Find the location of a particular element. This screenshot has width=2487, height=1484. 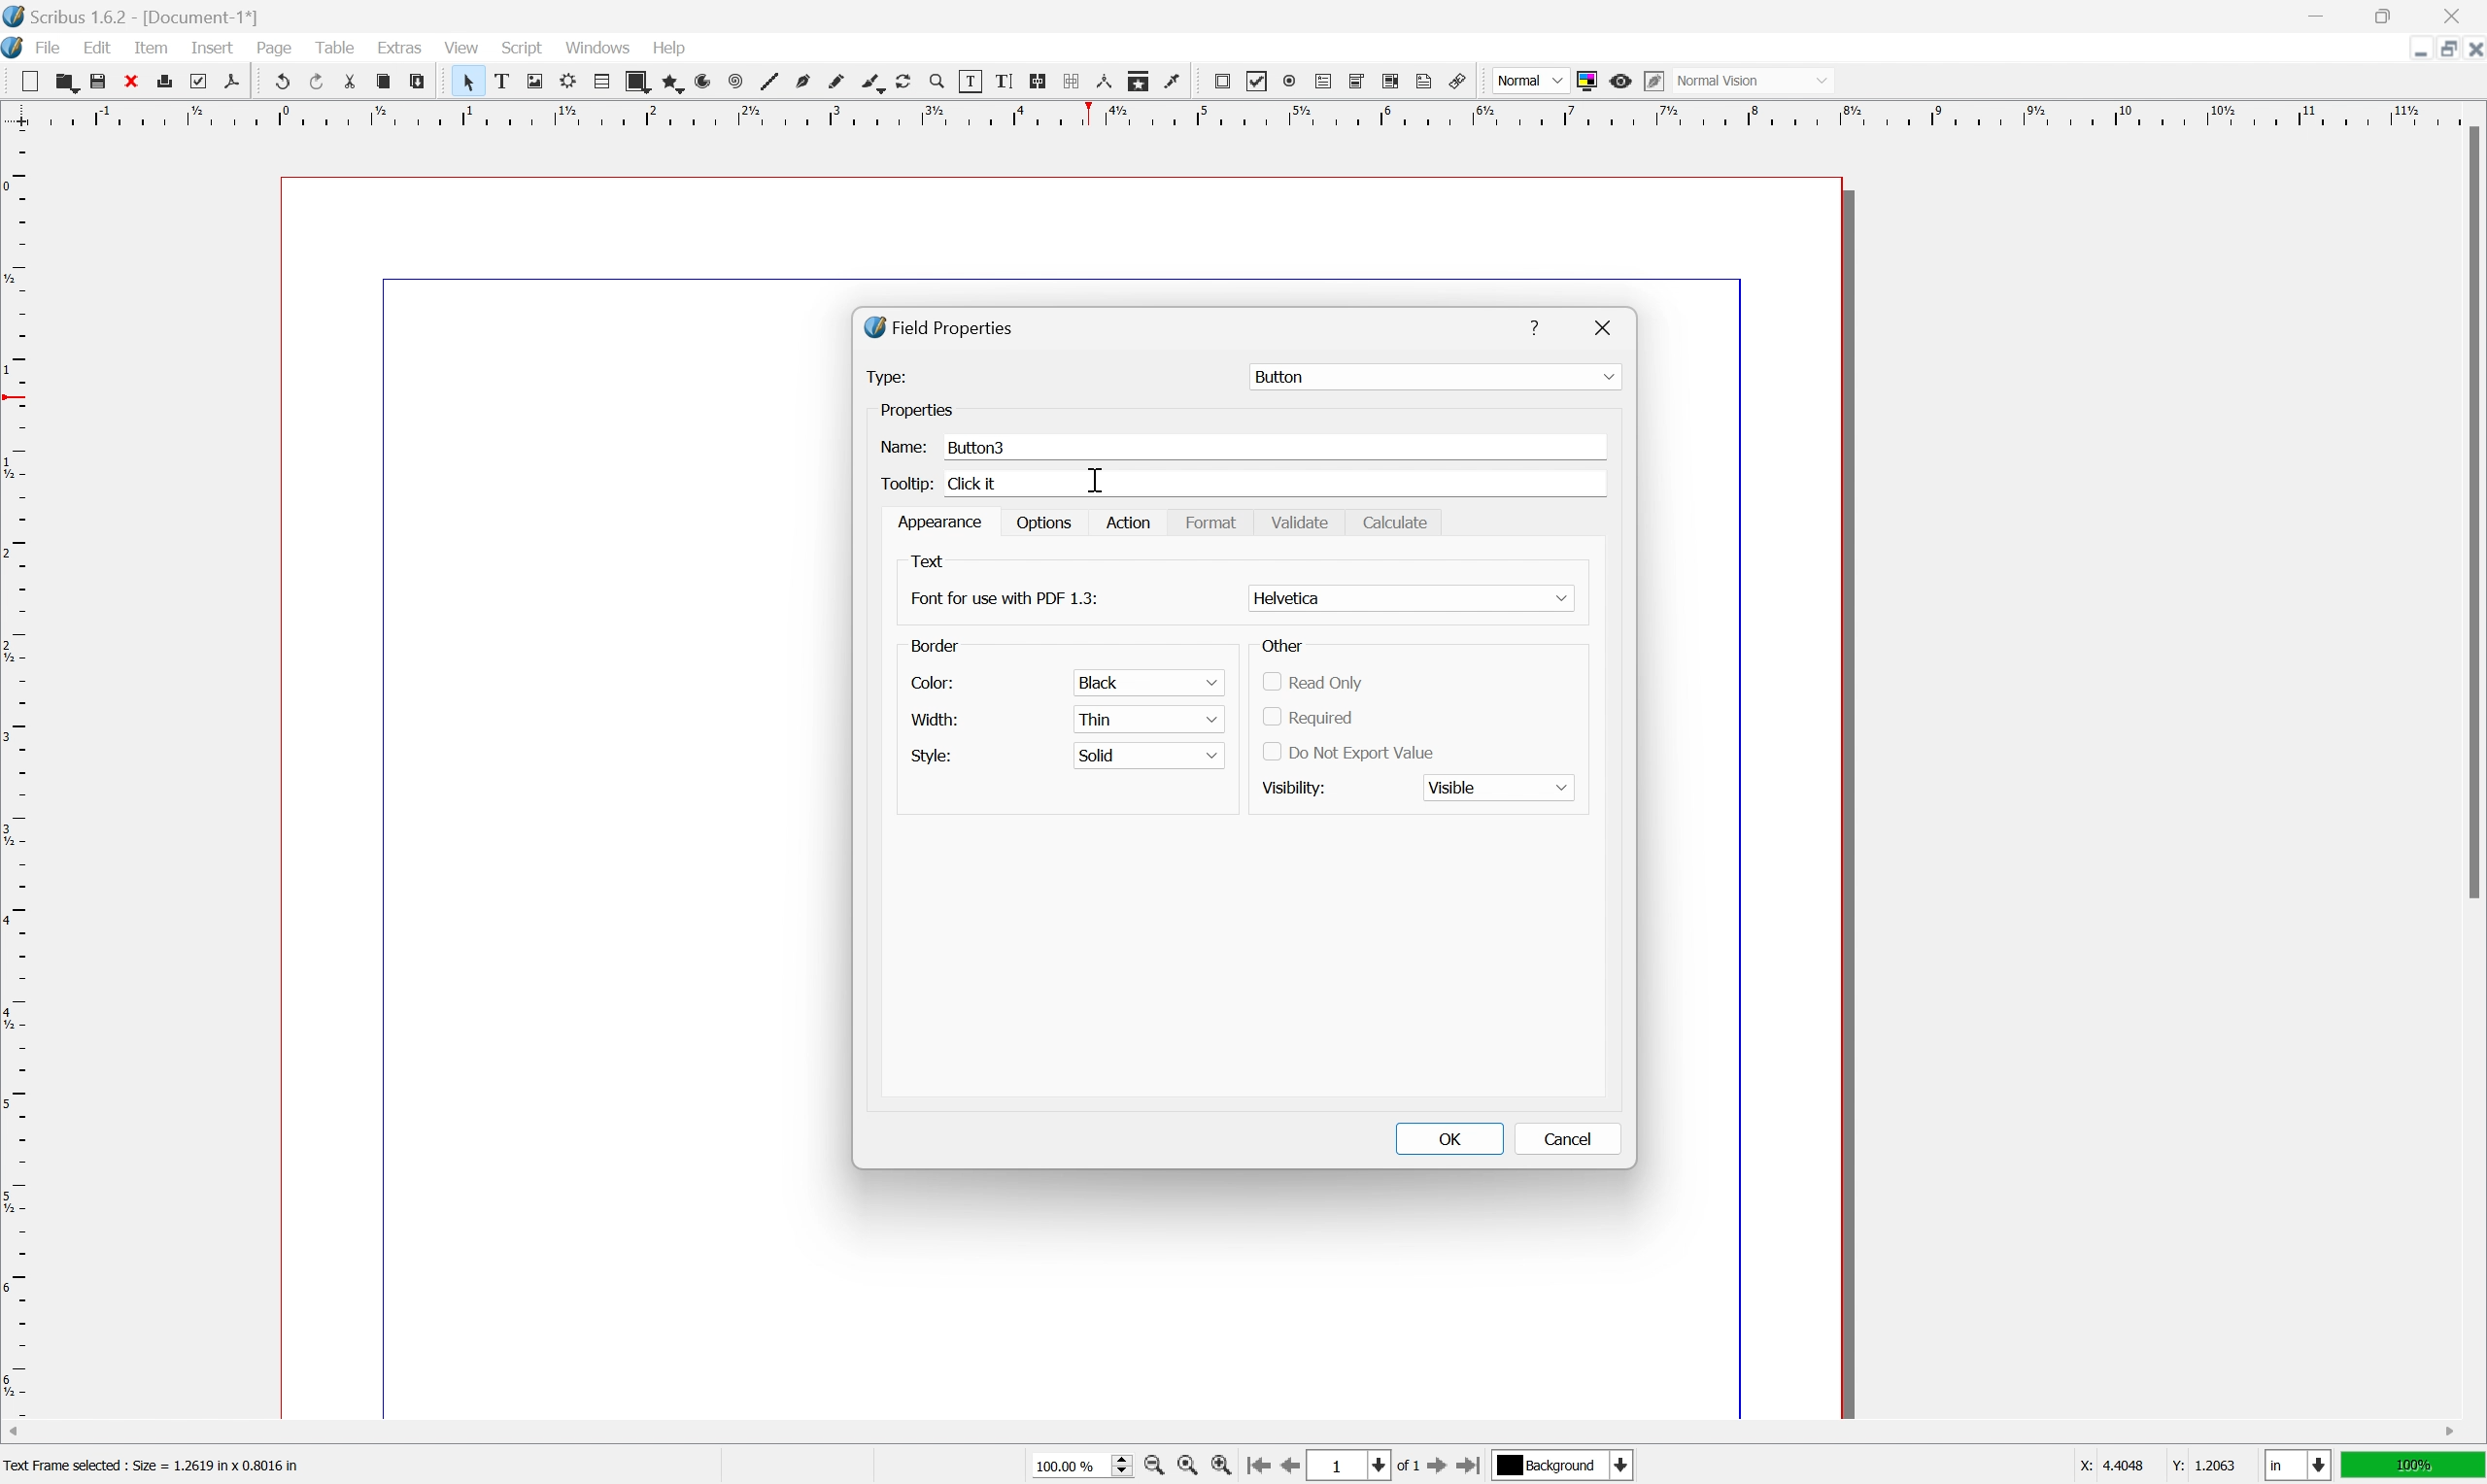

zoom in or zoom out is located at coordinates (939, 82).